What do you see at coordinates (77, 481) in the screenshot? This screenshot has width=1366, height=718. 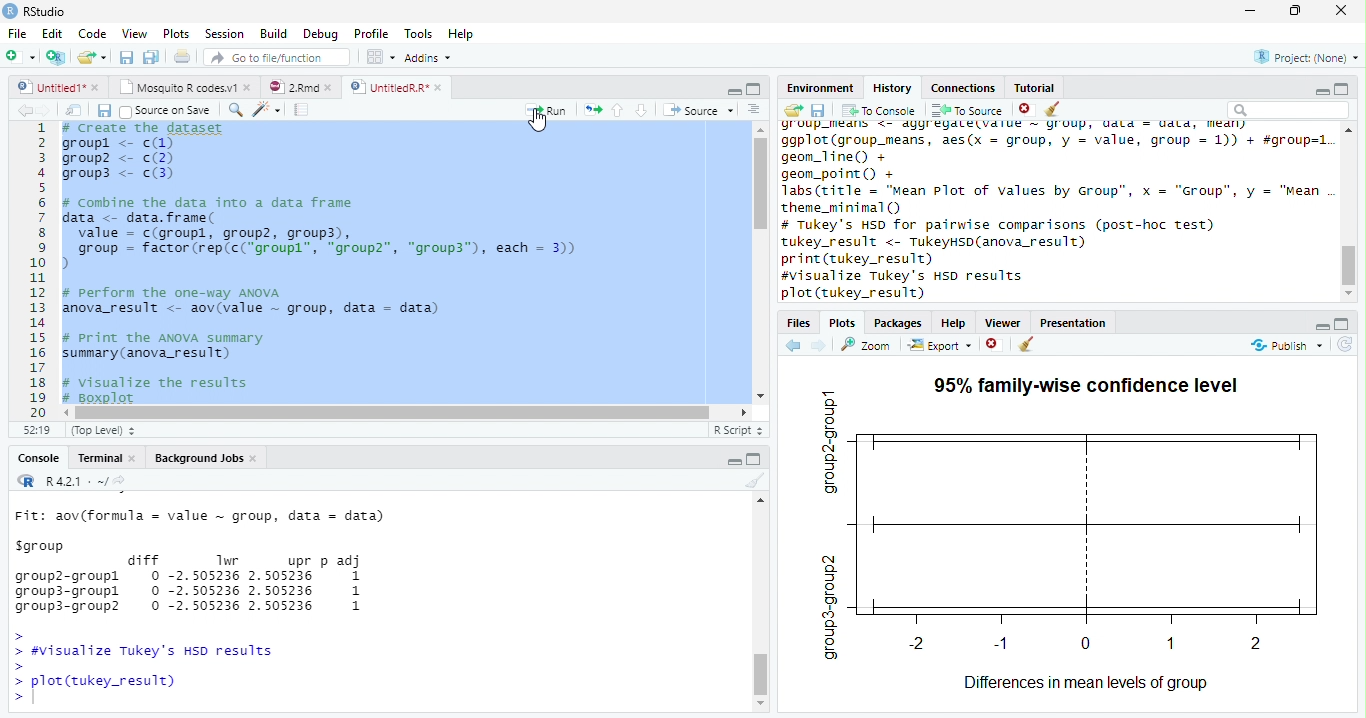 I see `R 4.2.1 ~/` at bounding box center [77, 481].